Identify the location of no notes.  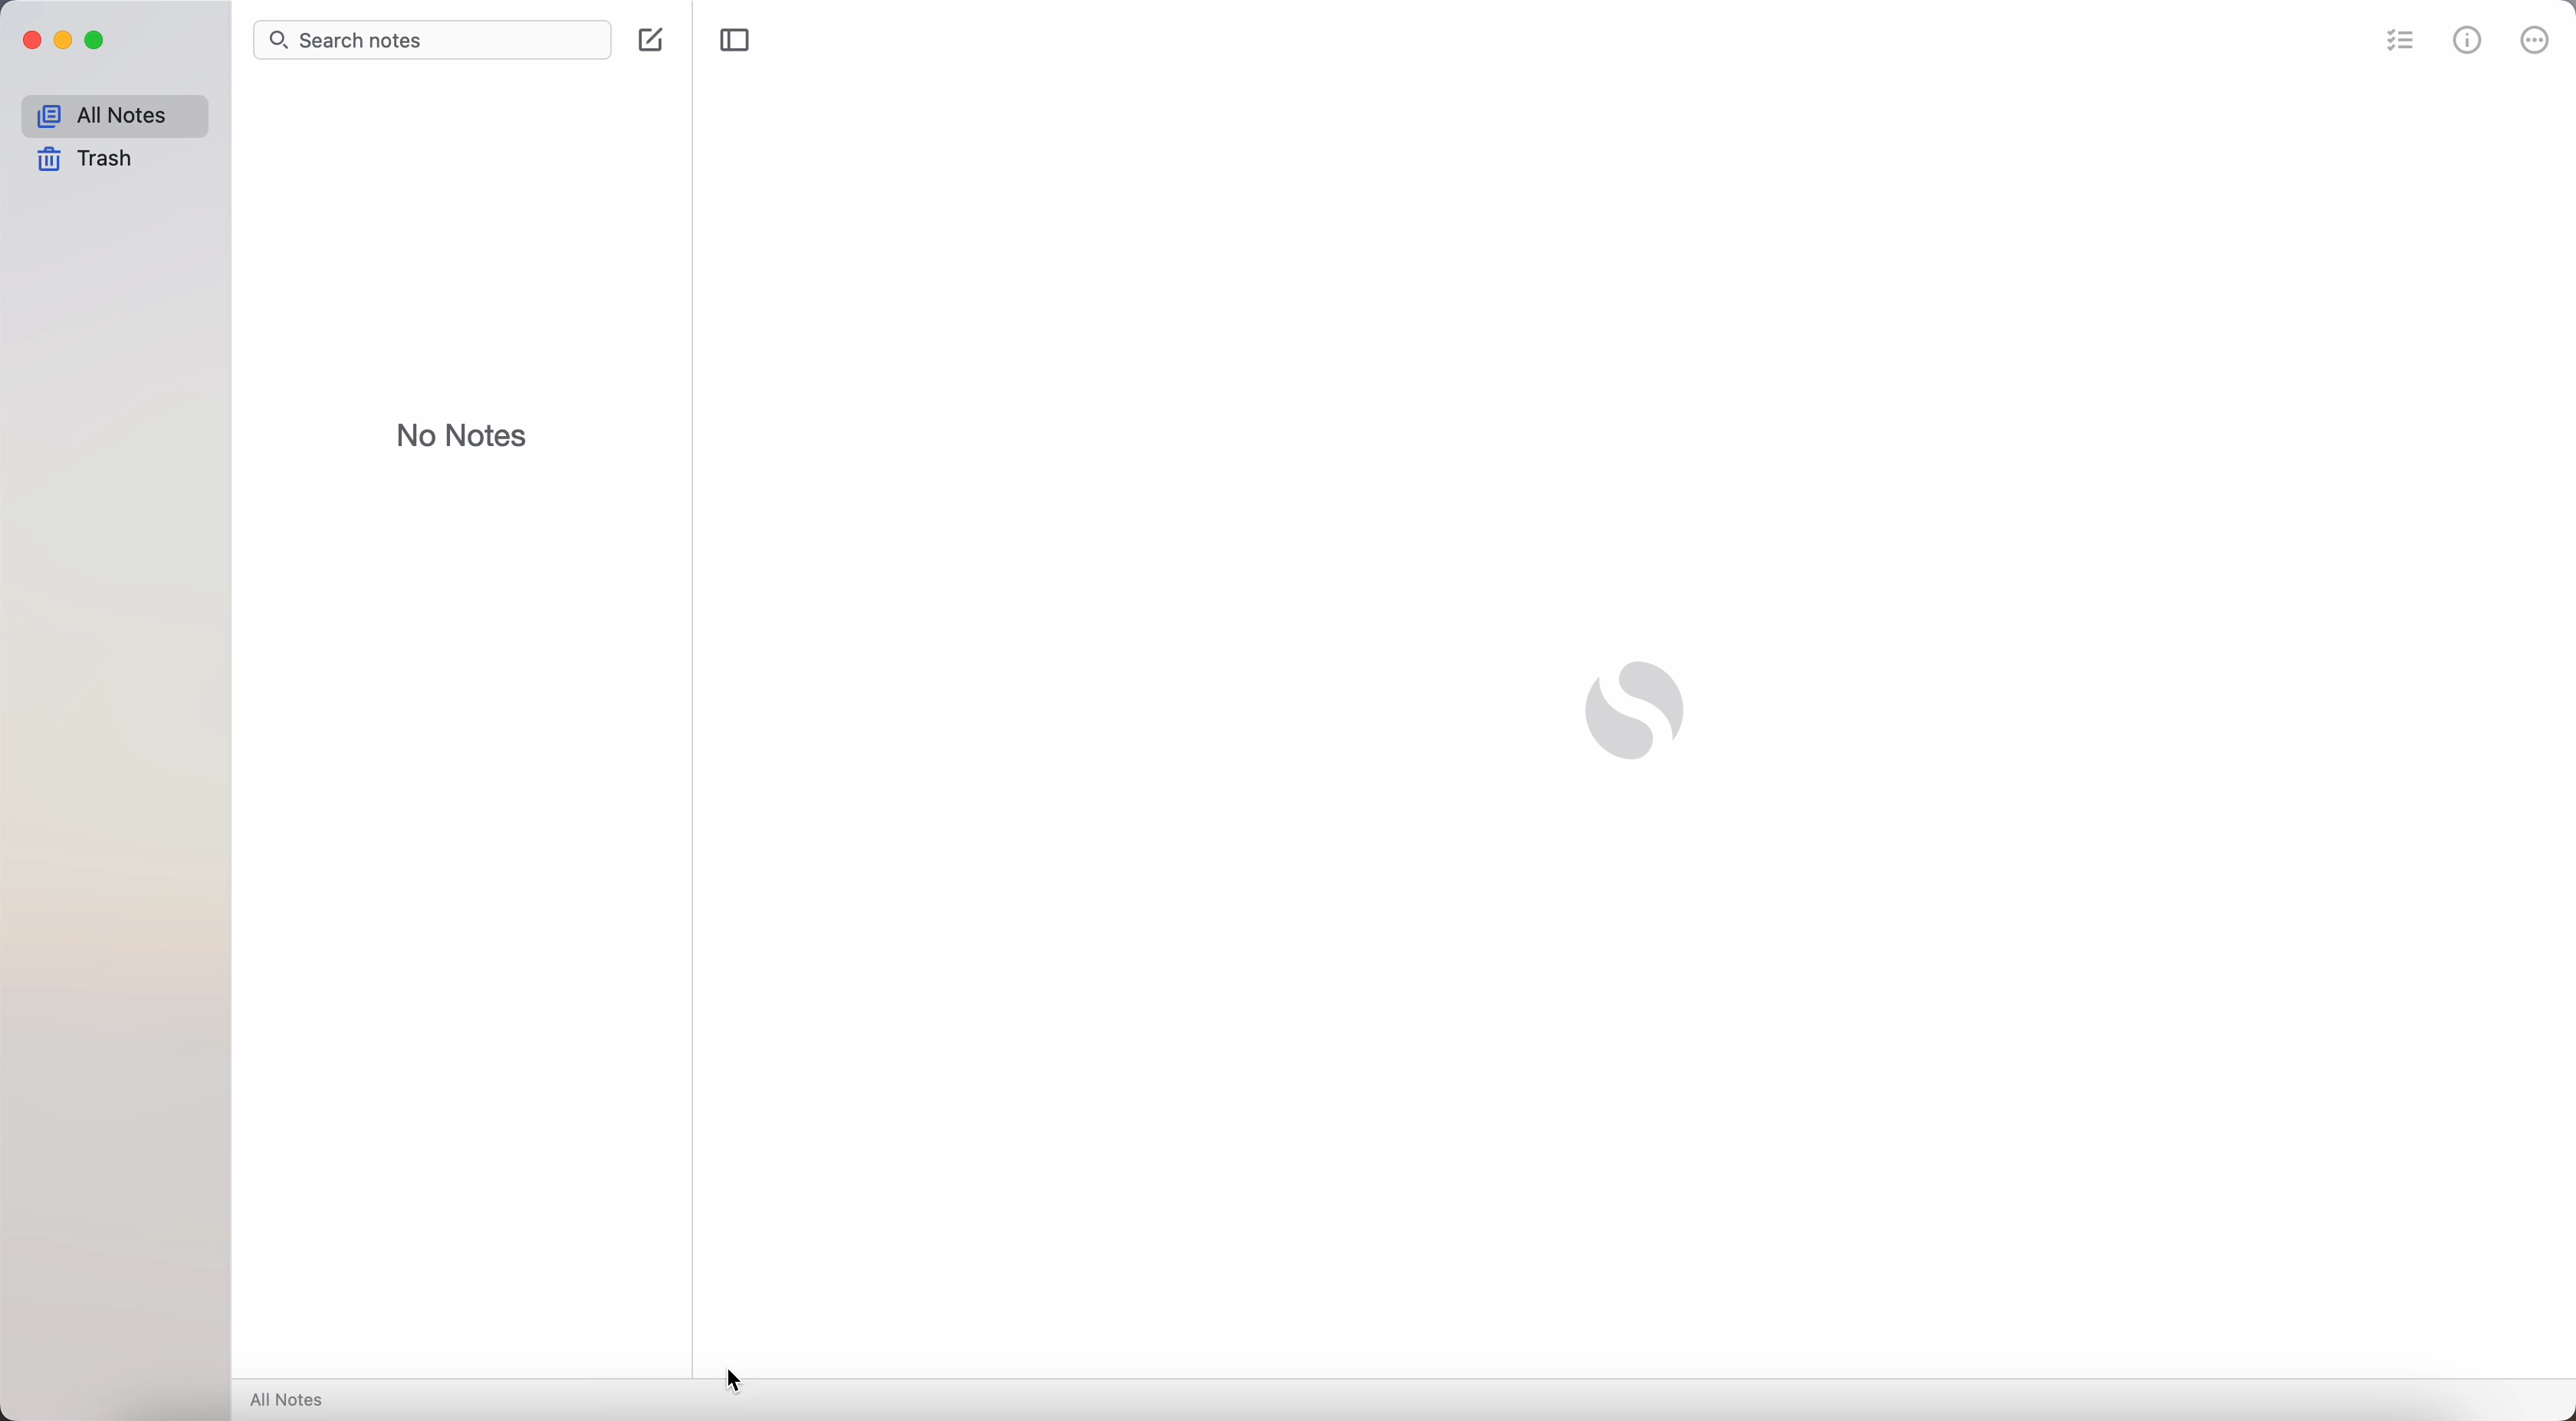
(462, 435).